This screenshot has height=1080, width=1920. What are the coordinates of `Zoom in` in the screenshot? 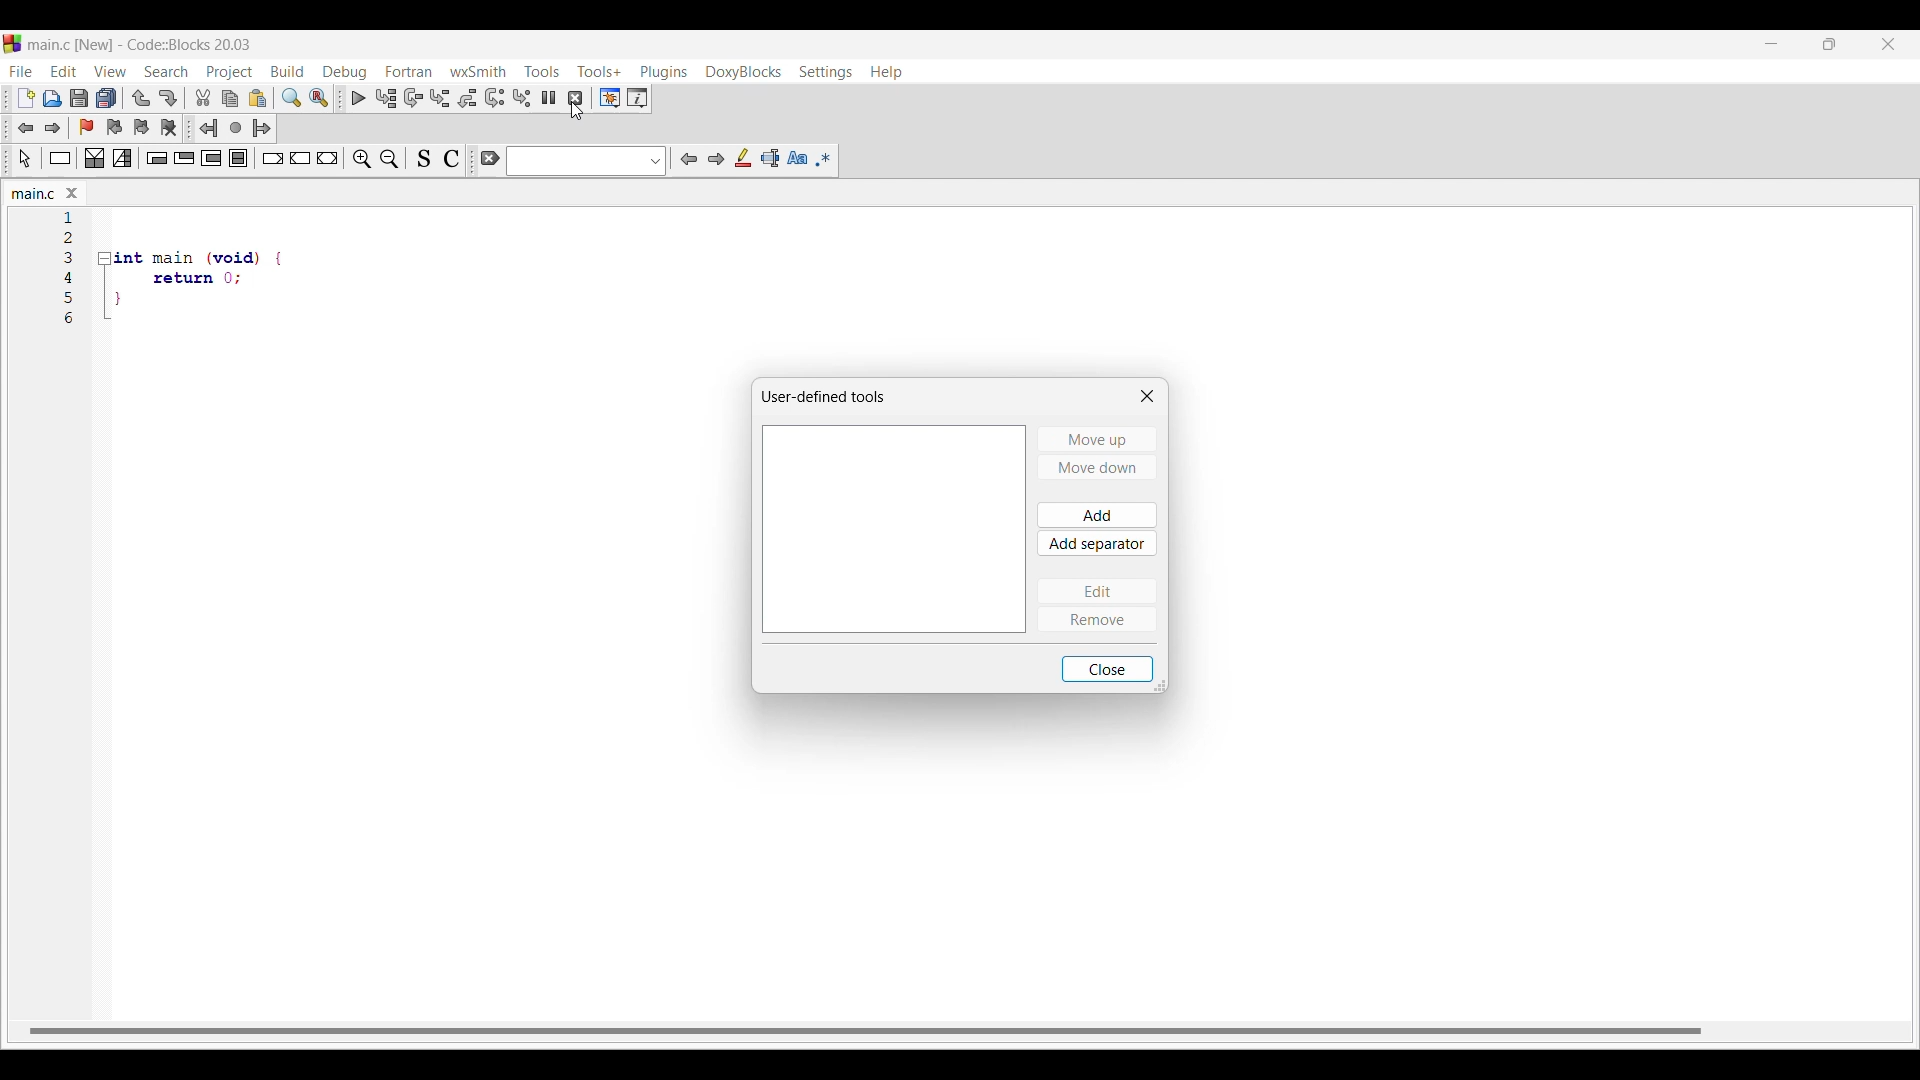 It's located at (362, 161).